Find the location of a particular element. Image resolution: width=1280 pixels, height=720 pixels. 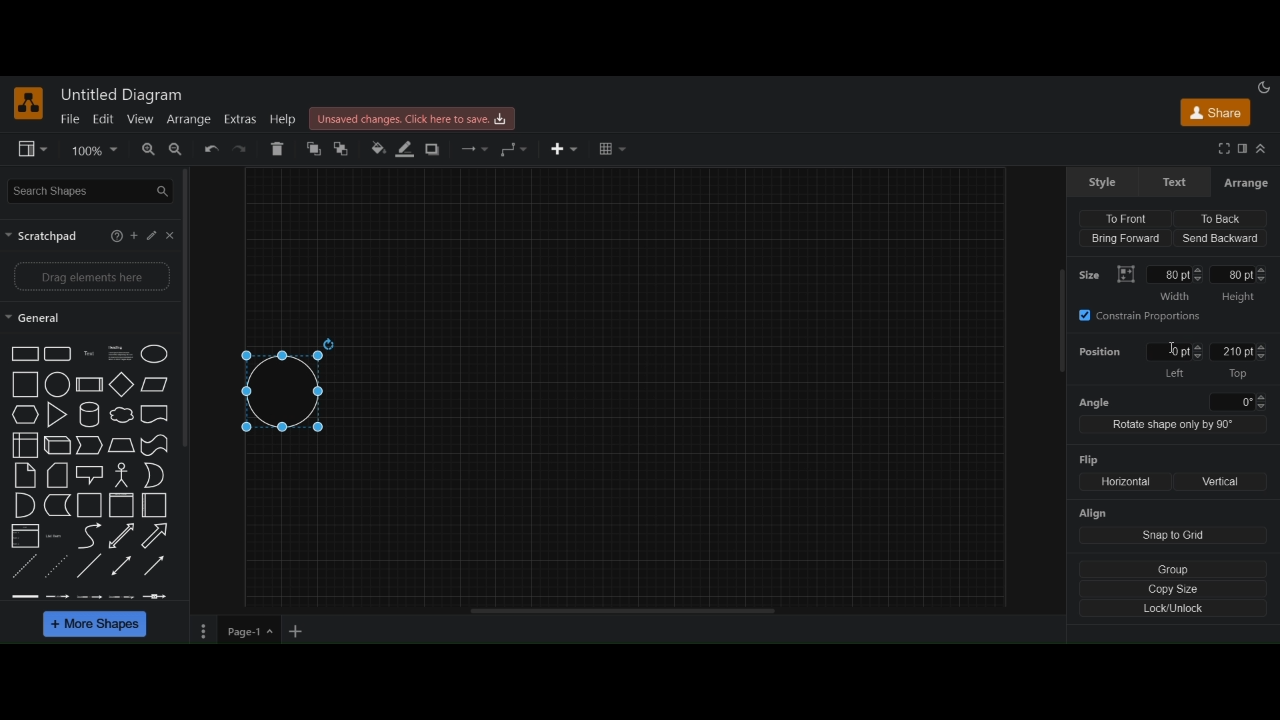

curve up arrow is located at coordinates (156, 536).